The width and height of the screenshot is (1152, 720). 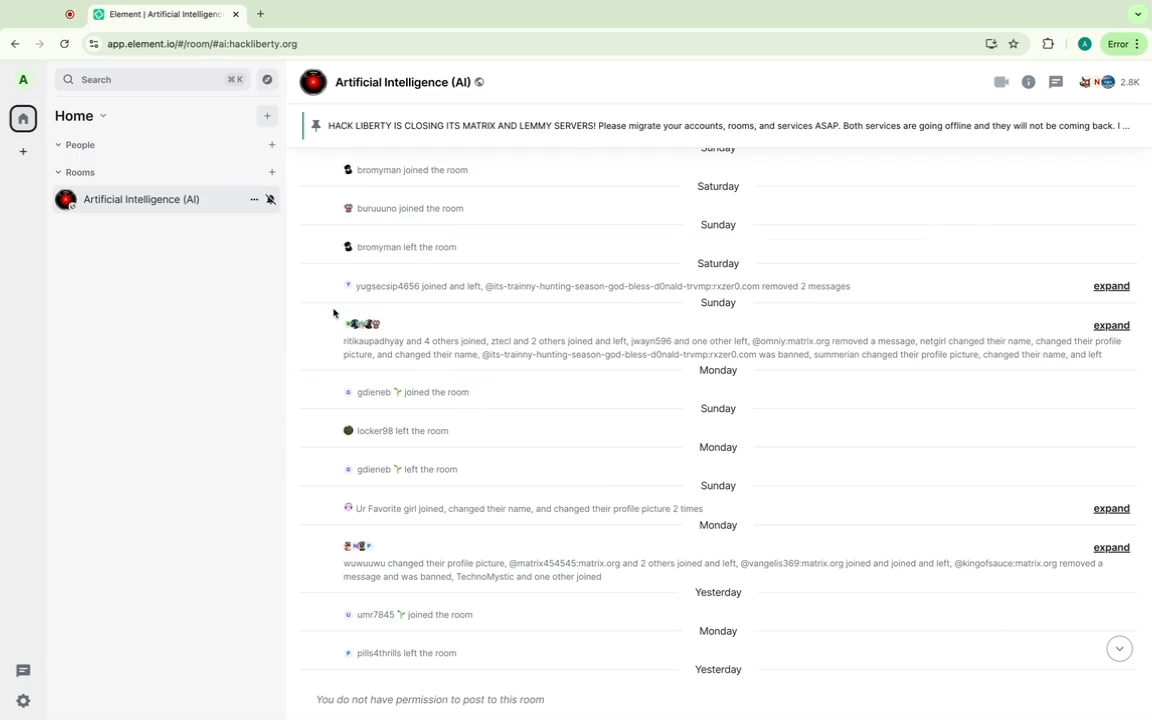 I want to click on group muted, so click(x=272, y=199).